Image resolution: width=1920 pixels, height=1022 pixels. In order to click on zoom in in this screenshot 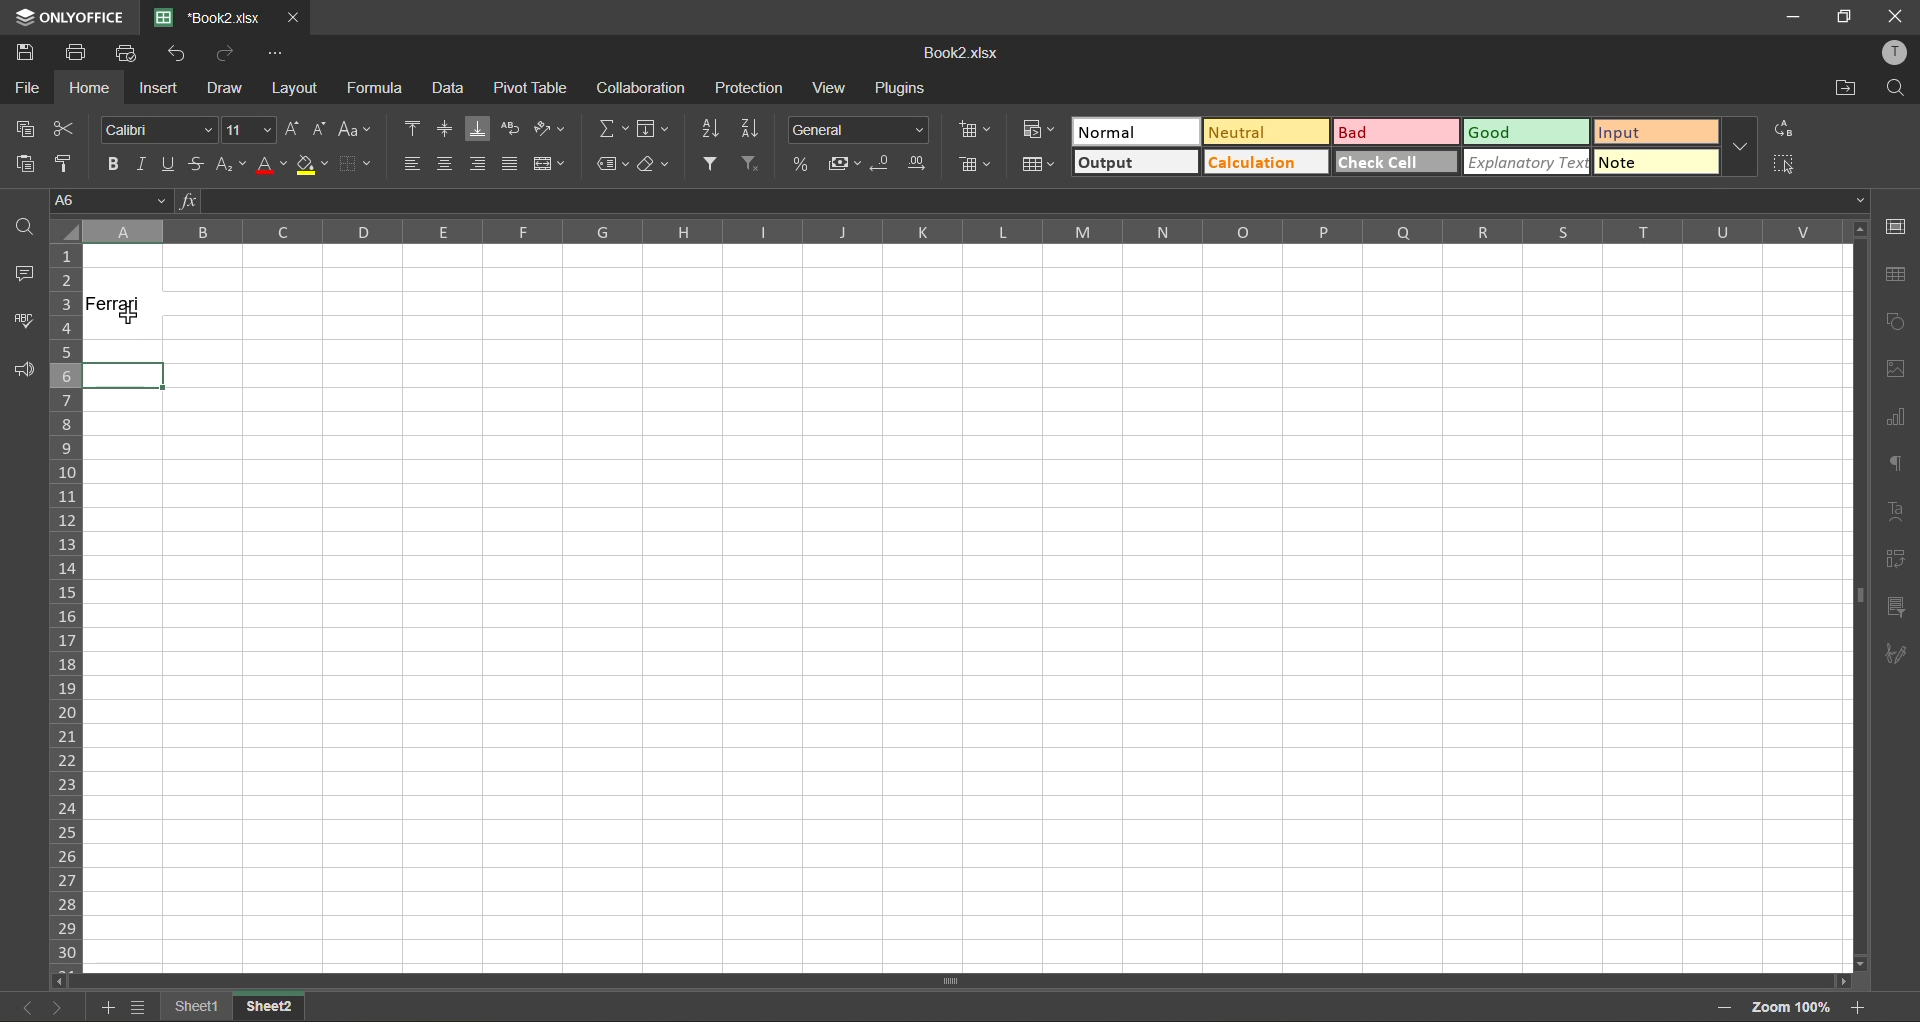, I will do `click(1852, 1007)`.